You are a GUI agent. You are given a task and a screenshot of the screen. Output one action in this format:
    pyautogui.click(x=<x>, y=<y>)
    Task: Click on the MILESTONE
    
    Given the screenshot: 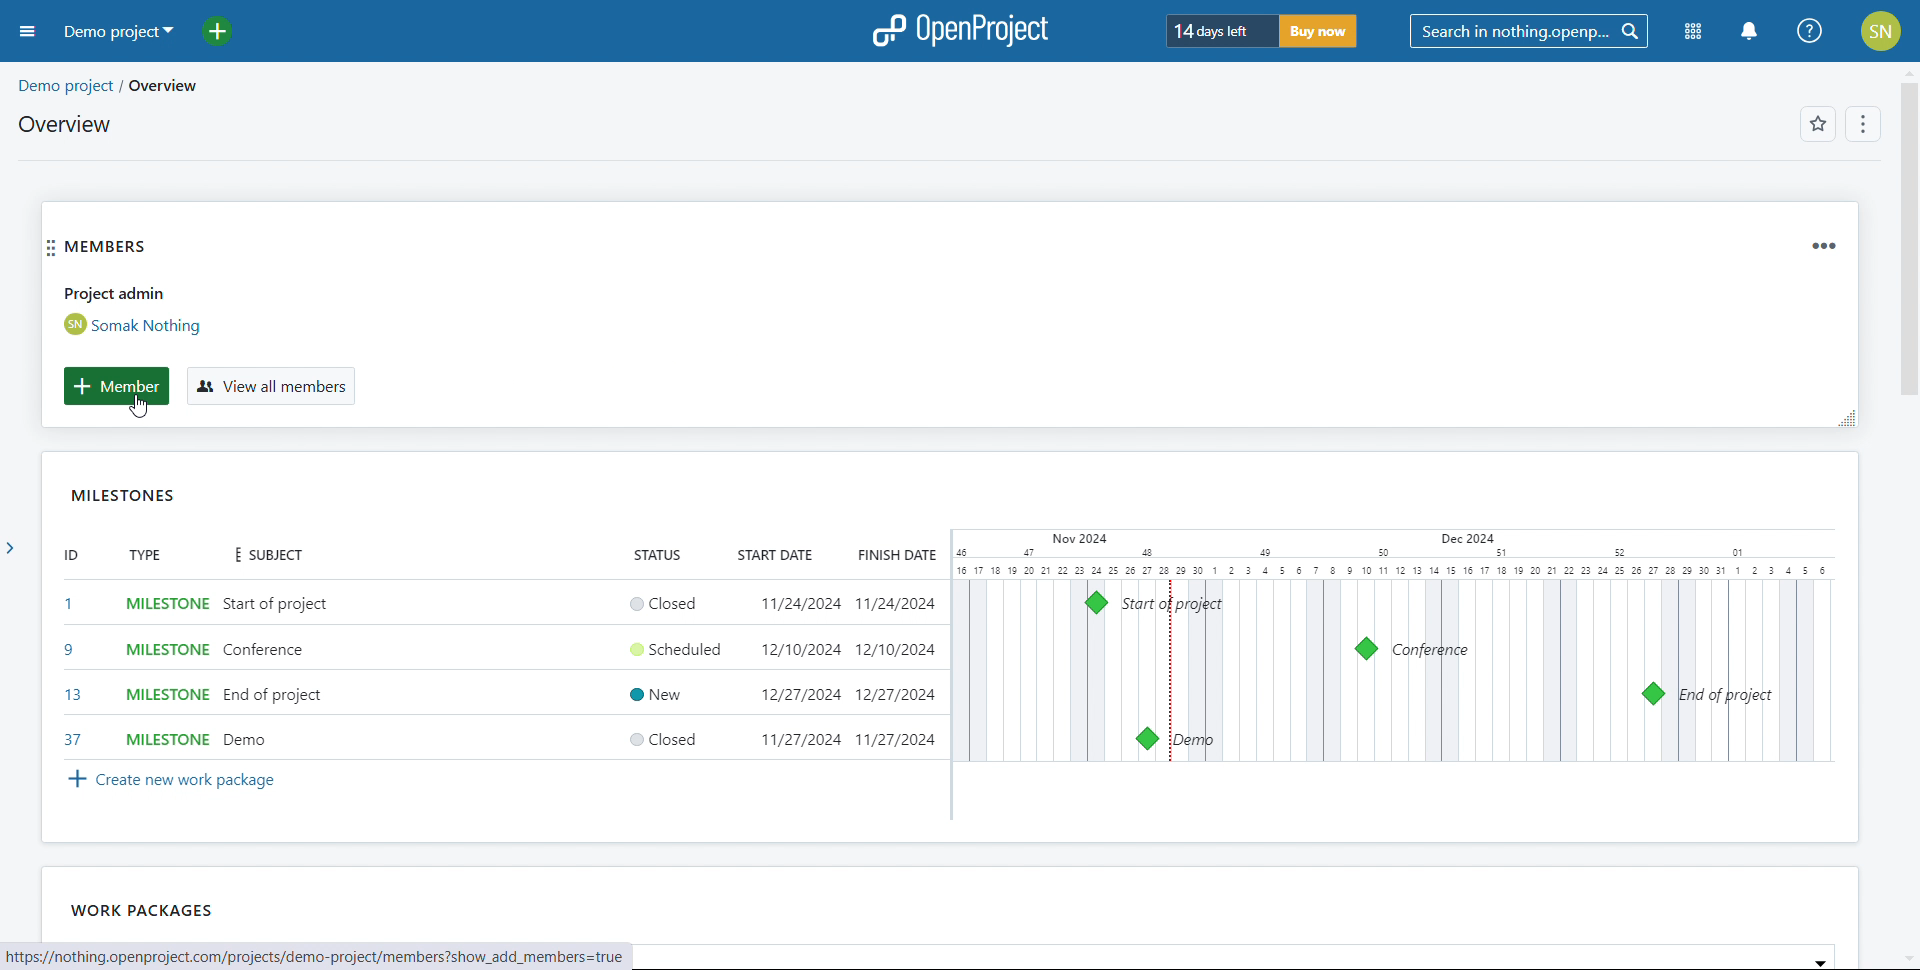 What is the action you would take?
    pyautogui.click(x=164, y=692)
    